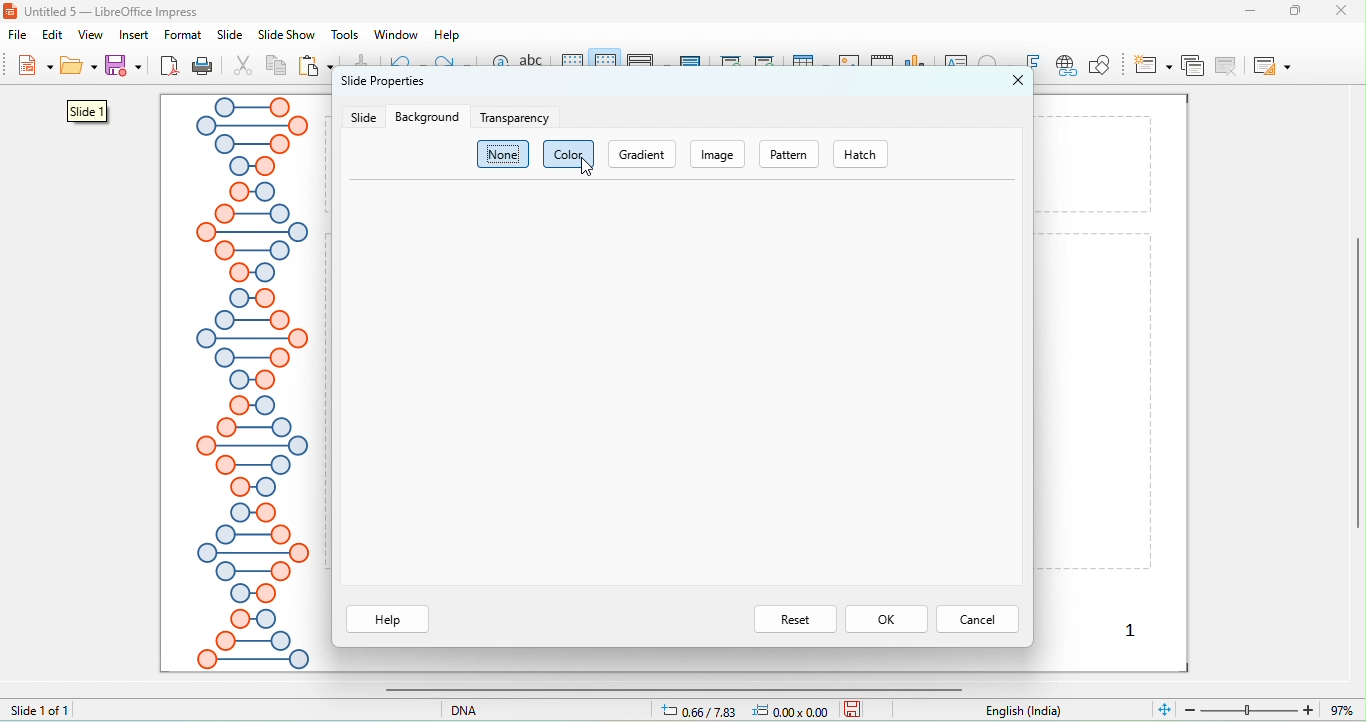 This screenshot has height=722, width=1366. What do you see at coordinates (1163, 708) in the screenshot?
I see `fit to current window` at bounding box center [1163, 708].